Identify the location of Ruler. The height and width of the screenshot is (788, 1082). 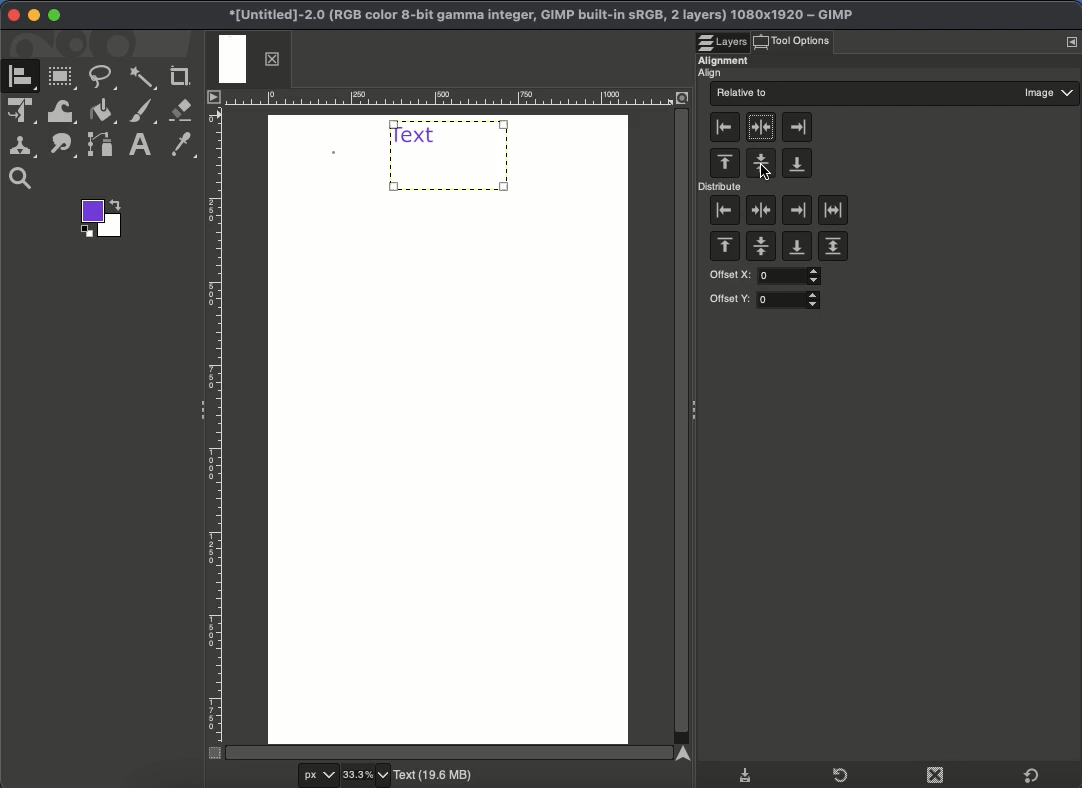
(214, 423).